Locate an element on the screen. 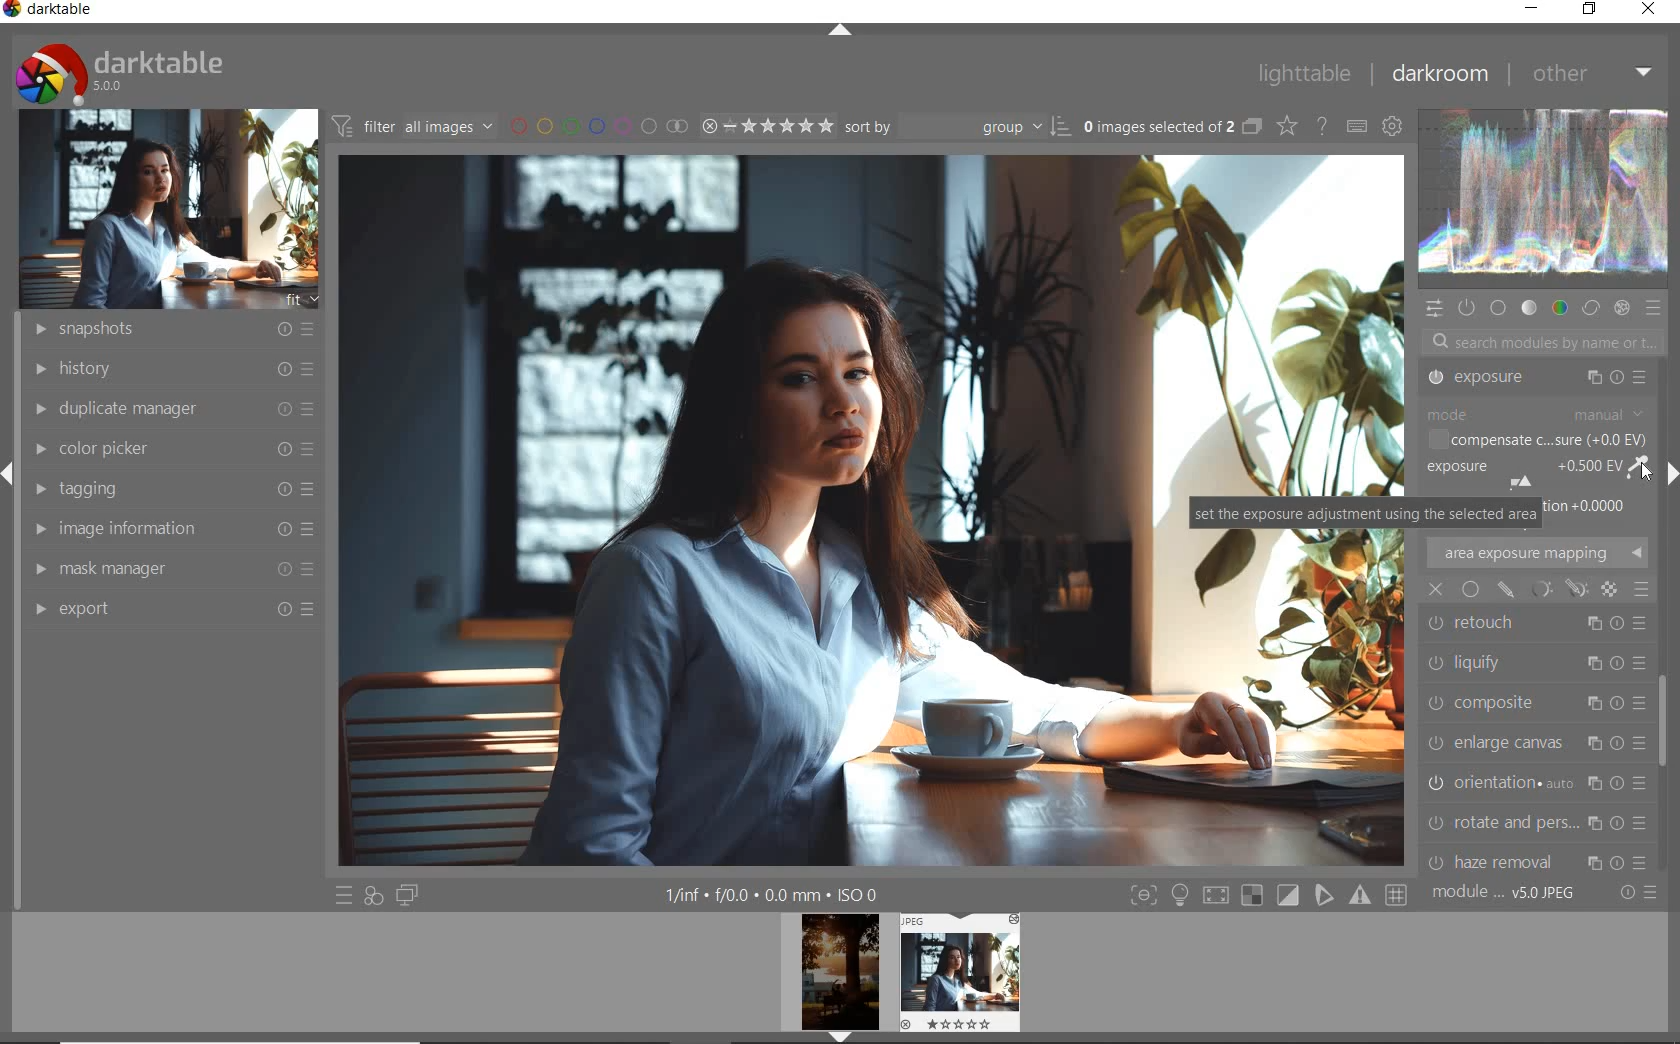 The width and height of the screenshot is (1680, 1044). LENS CORRECTION is located at coordinates (1537, 817).